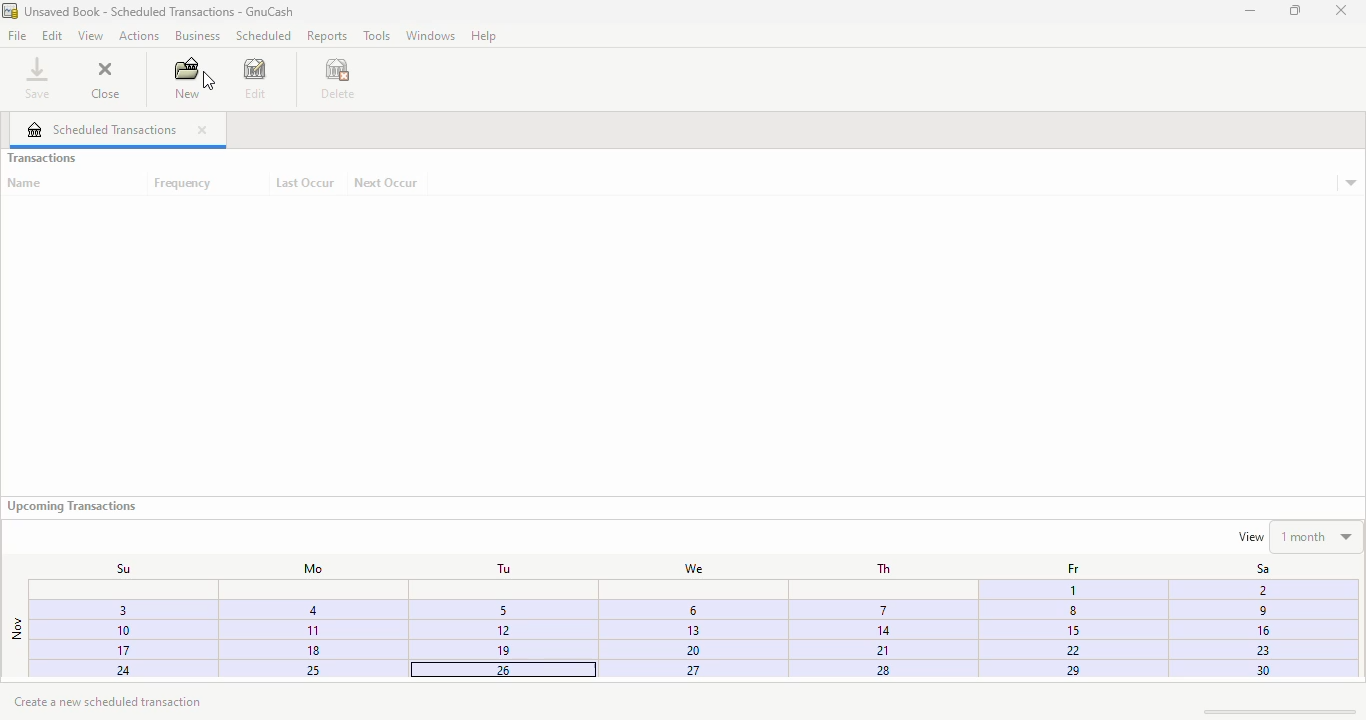 The image size is (1366, 720). Describe the element at coordinates (202, 130) in the screenshot. I see `close` at that location.